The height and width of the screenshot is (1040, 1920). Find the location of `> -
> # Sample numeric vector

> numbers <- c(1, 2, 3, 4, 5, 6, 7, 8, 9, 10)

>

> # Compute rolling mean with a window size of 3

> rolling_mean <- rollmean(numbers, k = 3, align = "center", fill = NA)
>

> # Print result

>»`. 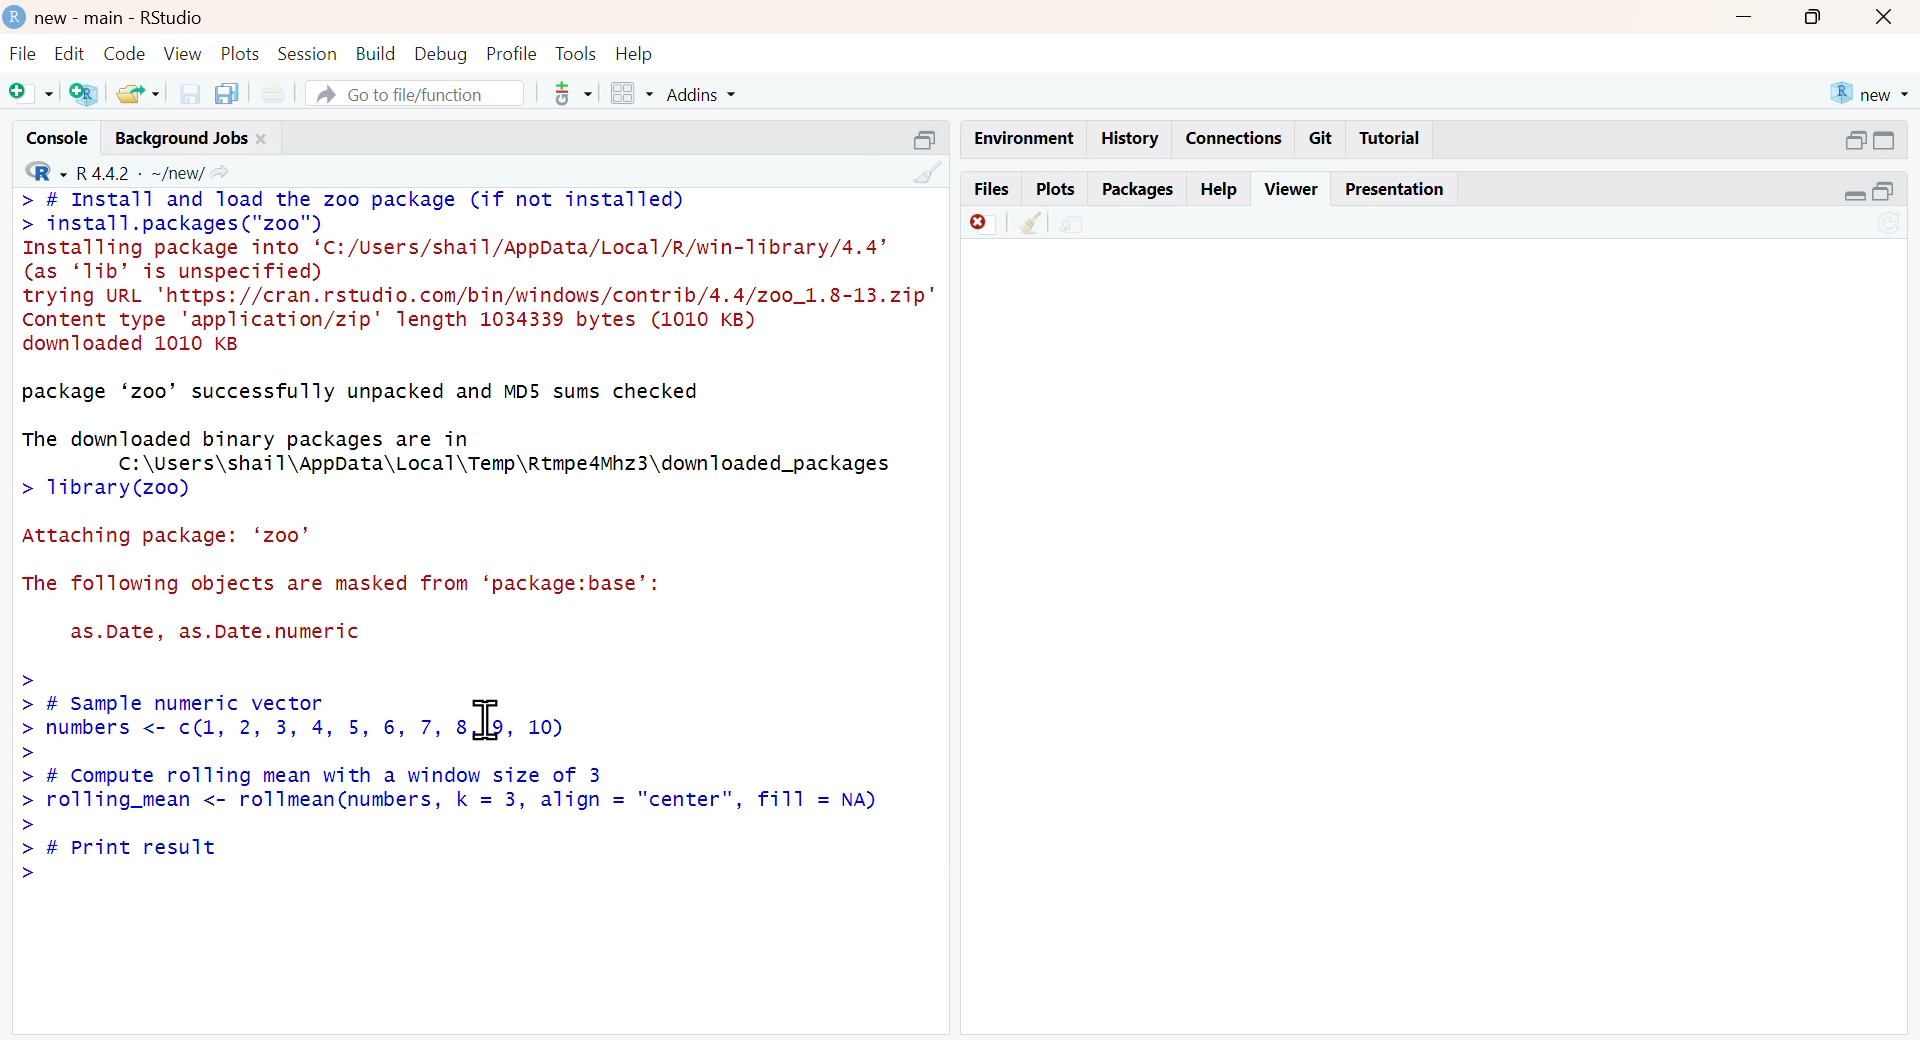

> -
> # Sample numeric vector

> numbers <- c(1, 2, 3, 4, 5, 6, 7, 8, 9, 10)

>

> # Compute rolling mean with a window size of 3

> rolling_mean <- rollmean(numbers, k = 3, align = "center", fill = NA)
>

> # Print result

>» is located at coordinates (448, 777).